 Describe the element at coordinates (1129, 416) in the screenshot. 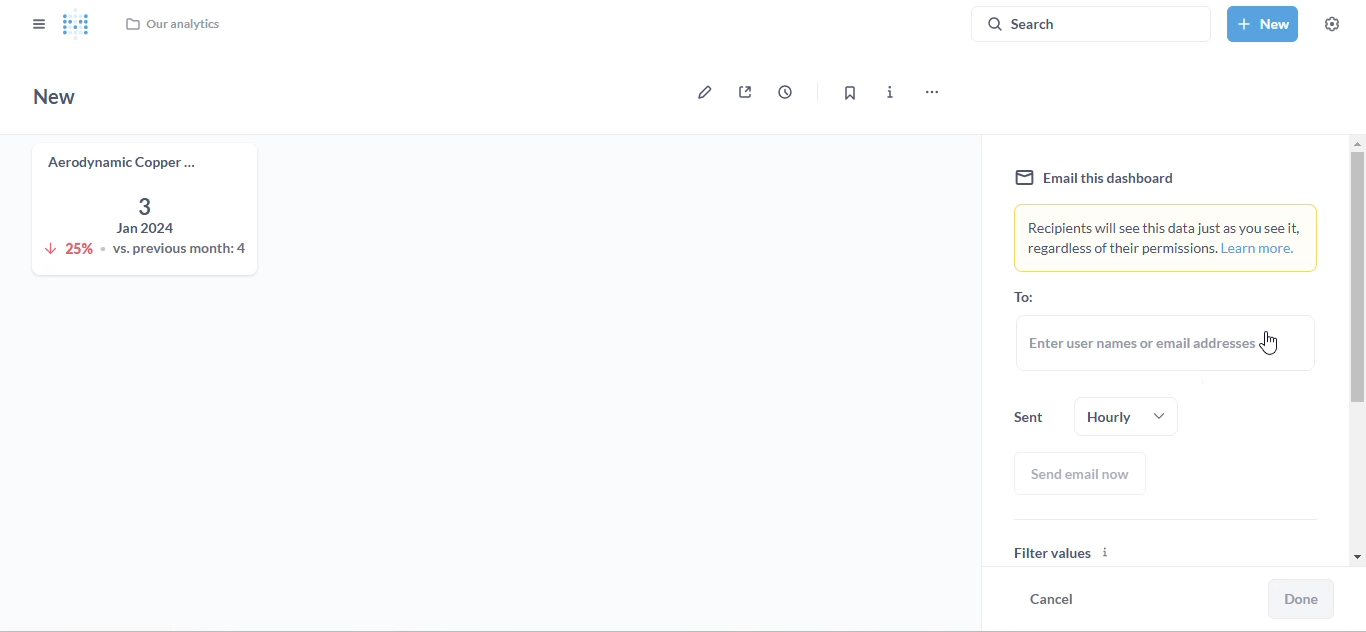

I see `hourly` at that location.